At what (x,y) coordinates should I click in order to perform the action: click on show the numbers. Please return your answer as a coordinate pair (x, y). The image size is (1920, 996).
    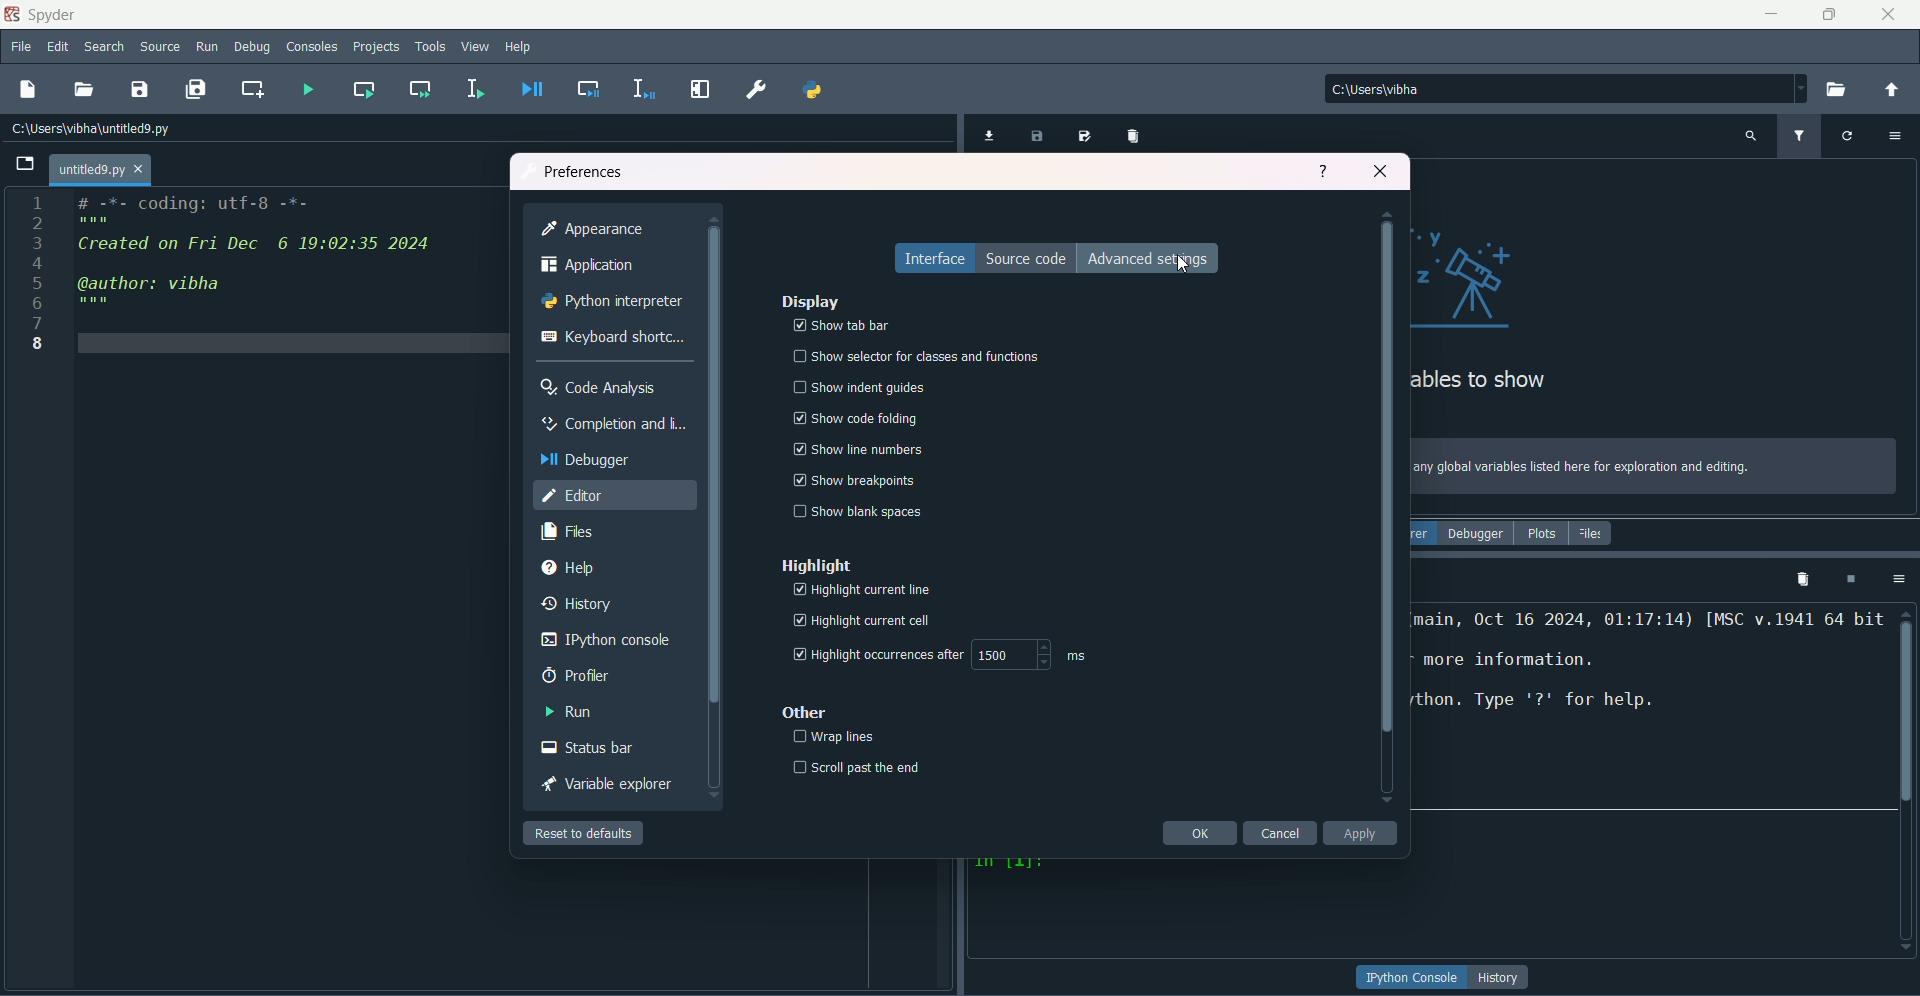
    Looking at the image, I should click on (861, 447).